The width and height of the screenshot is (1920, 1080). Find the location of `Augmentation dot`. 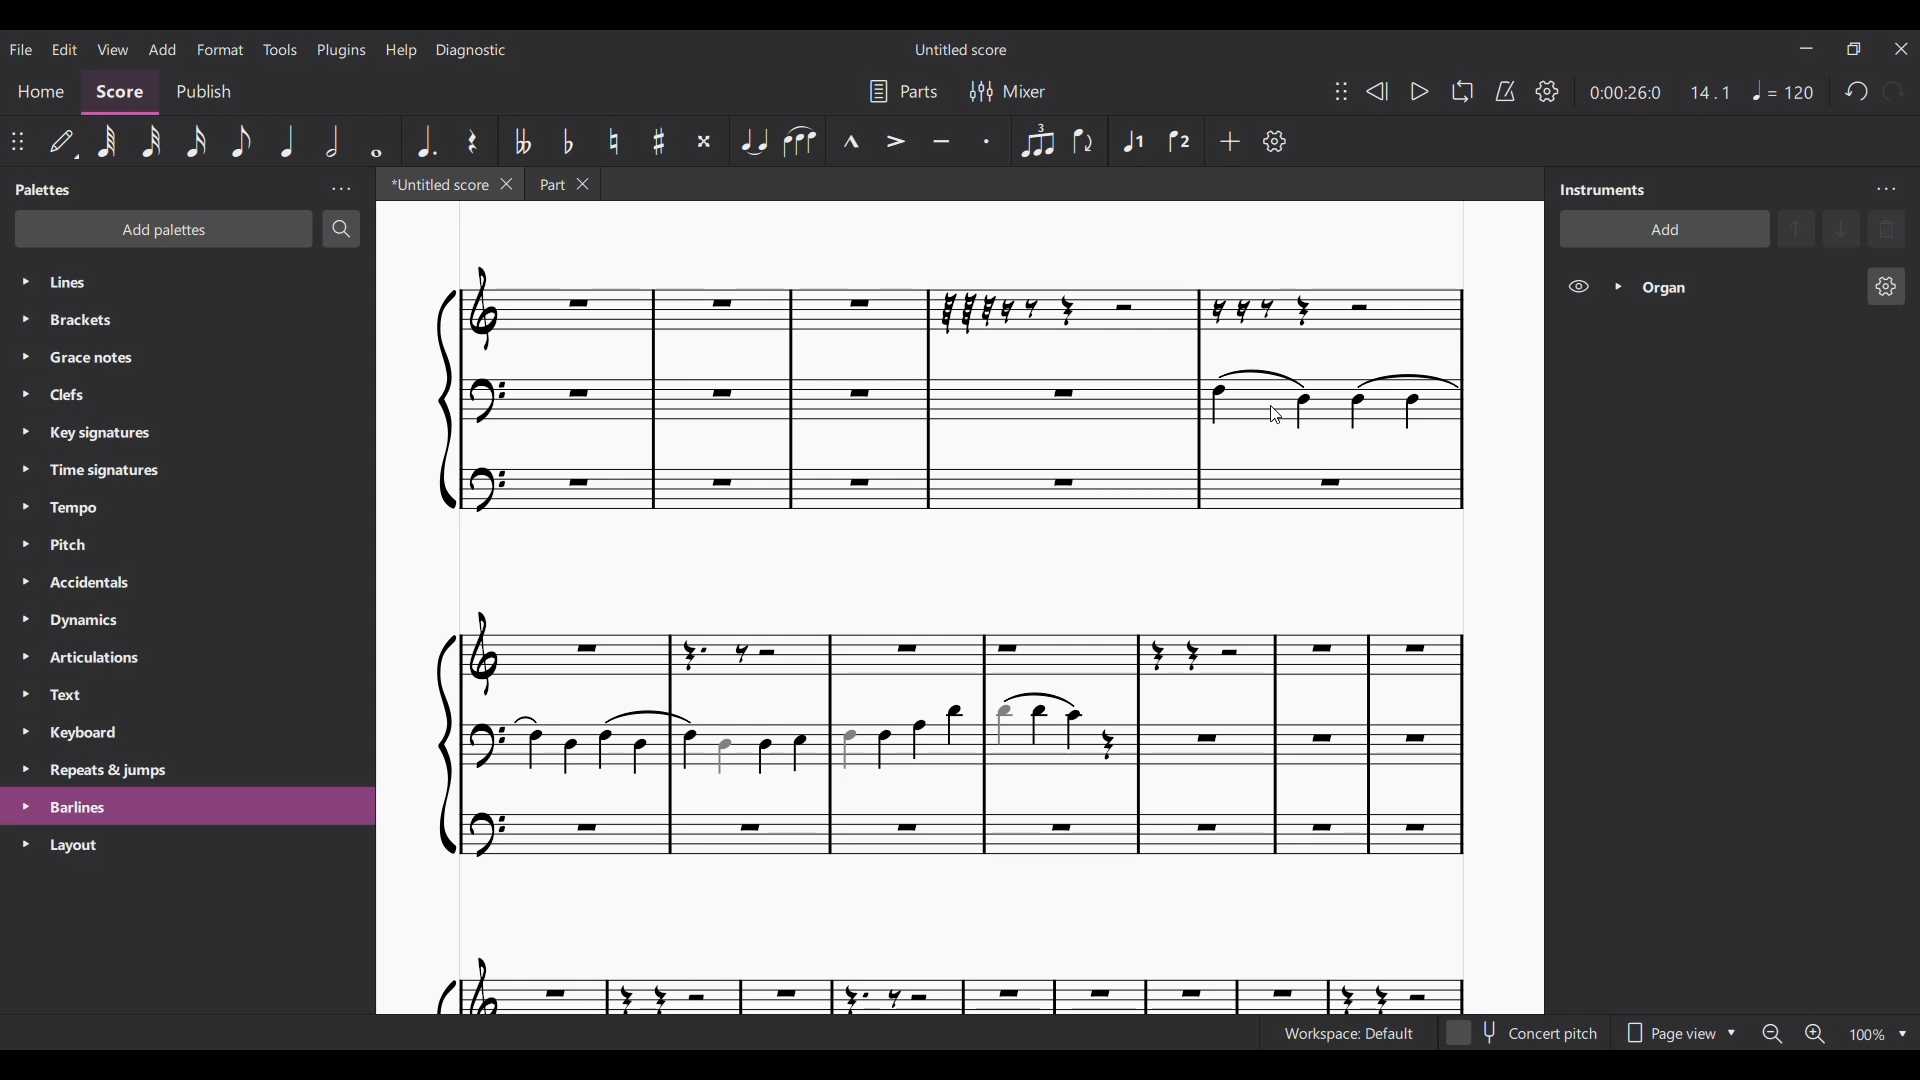

Augmentation dot is located at coordinates (426, 140).